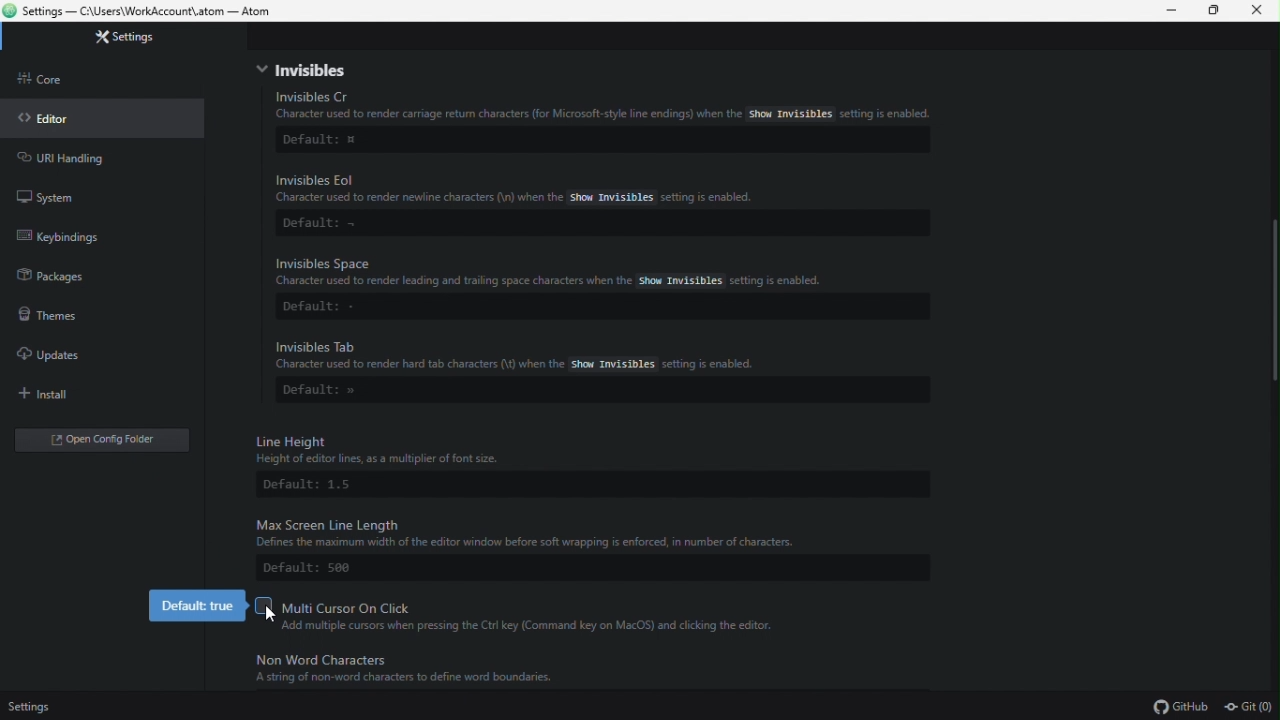 The height and width of the screenshot is (720, 1280). I want to click on github, so click(1175, 705).